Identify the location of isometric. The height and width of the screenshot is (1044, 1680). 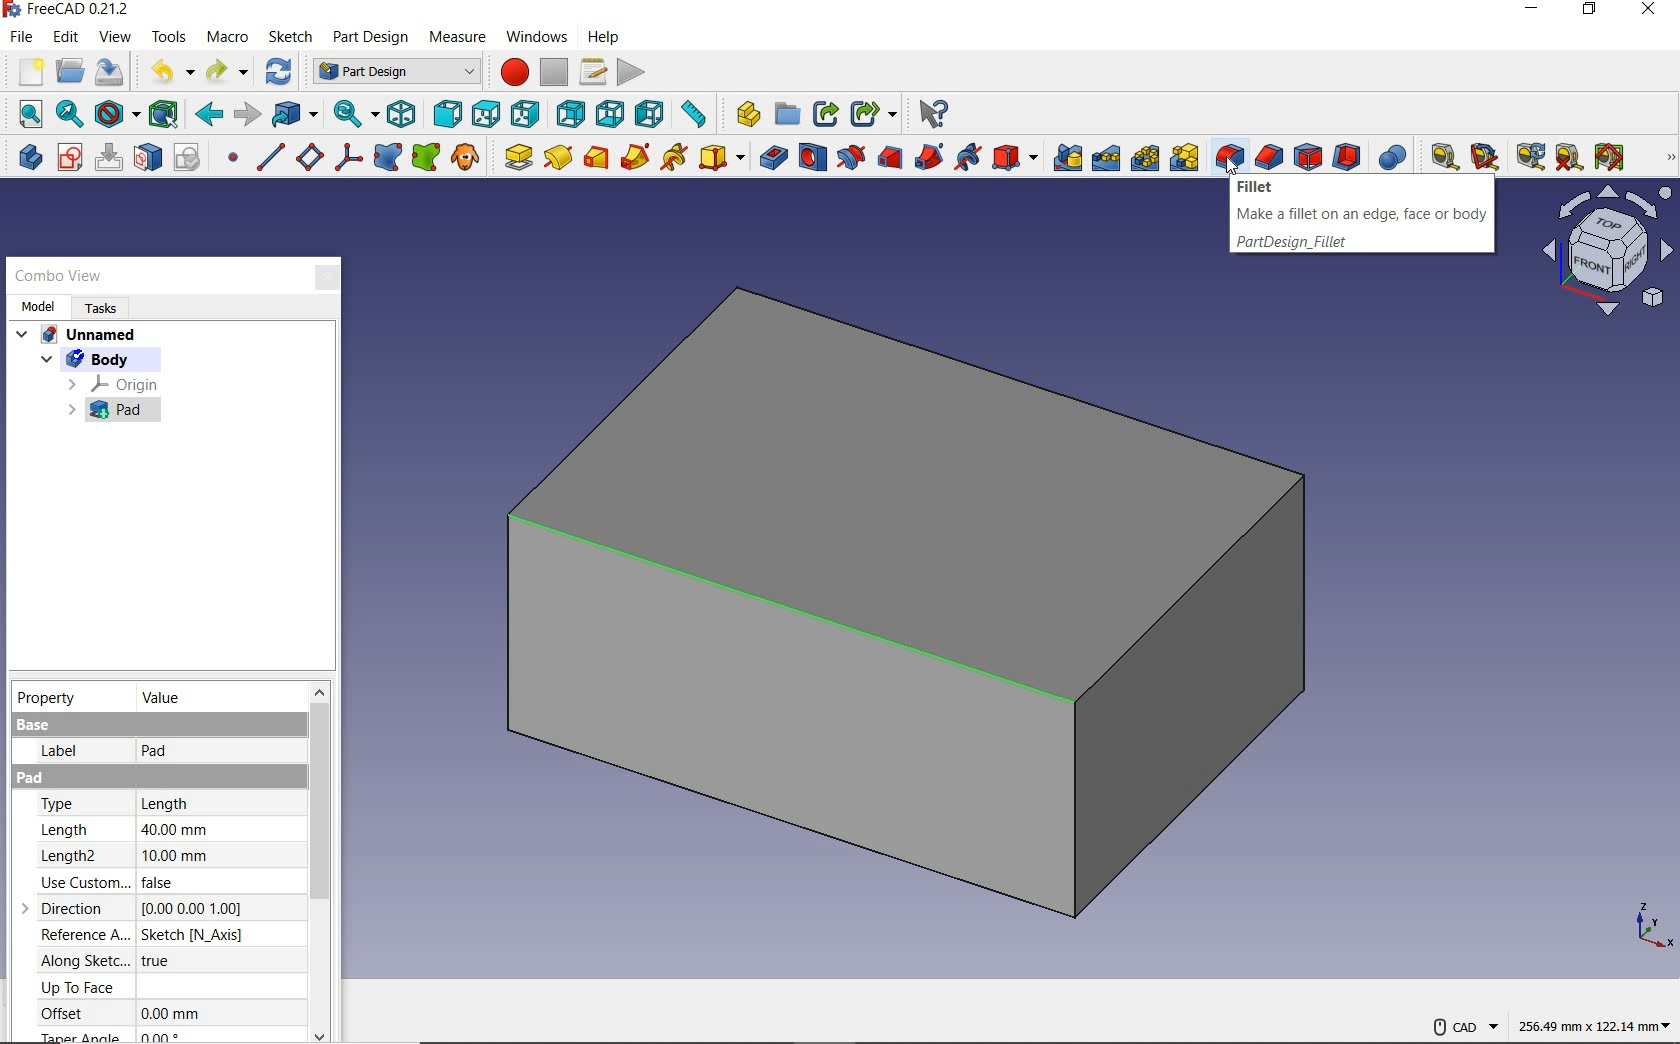
(402, 114).